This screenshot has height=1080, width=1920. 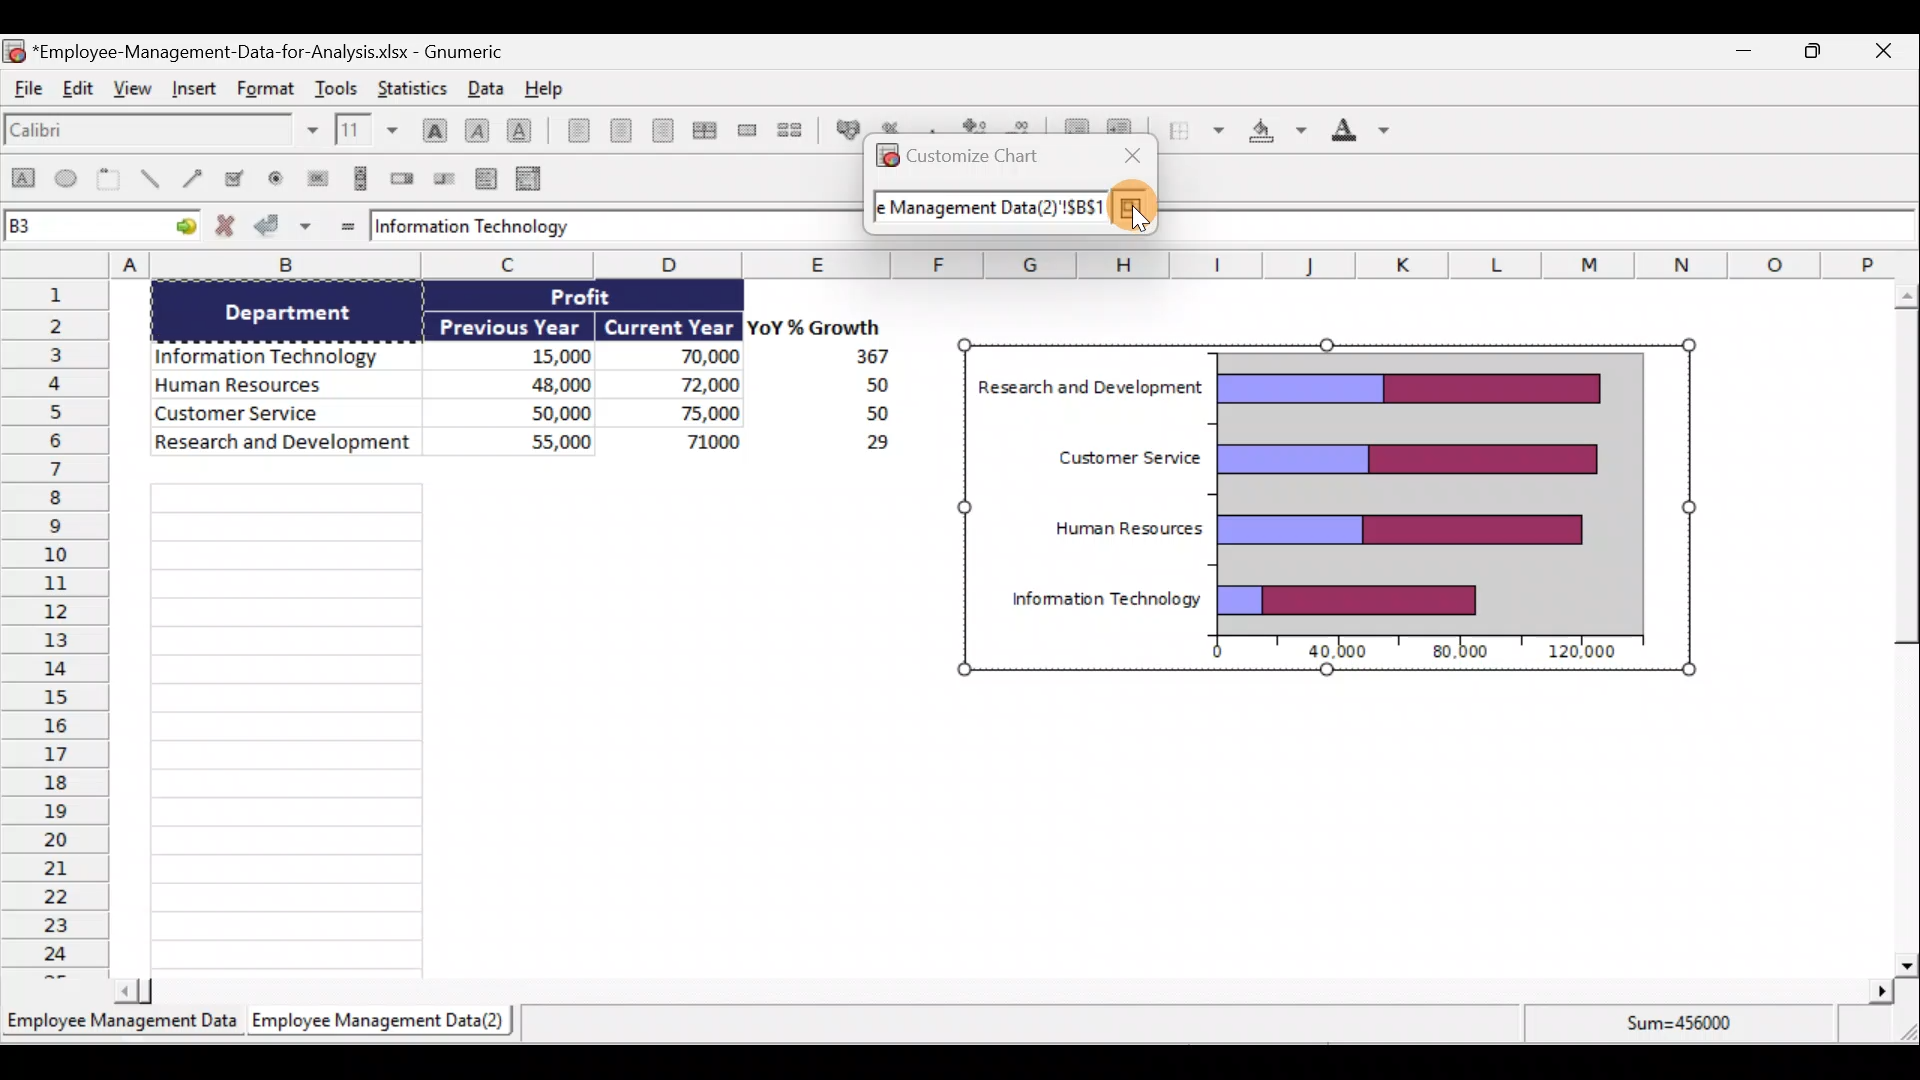 I want to click on Create a line object, so click(x=156, y=179).